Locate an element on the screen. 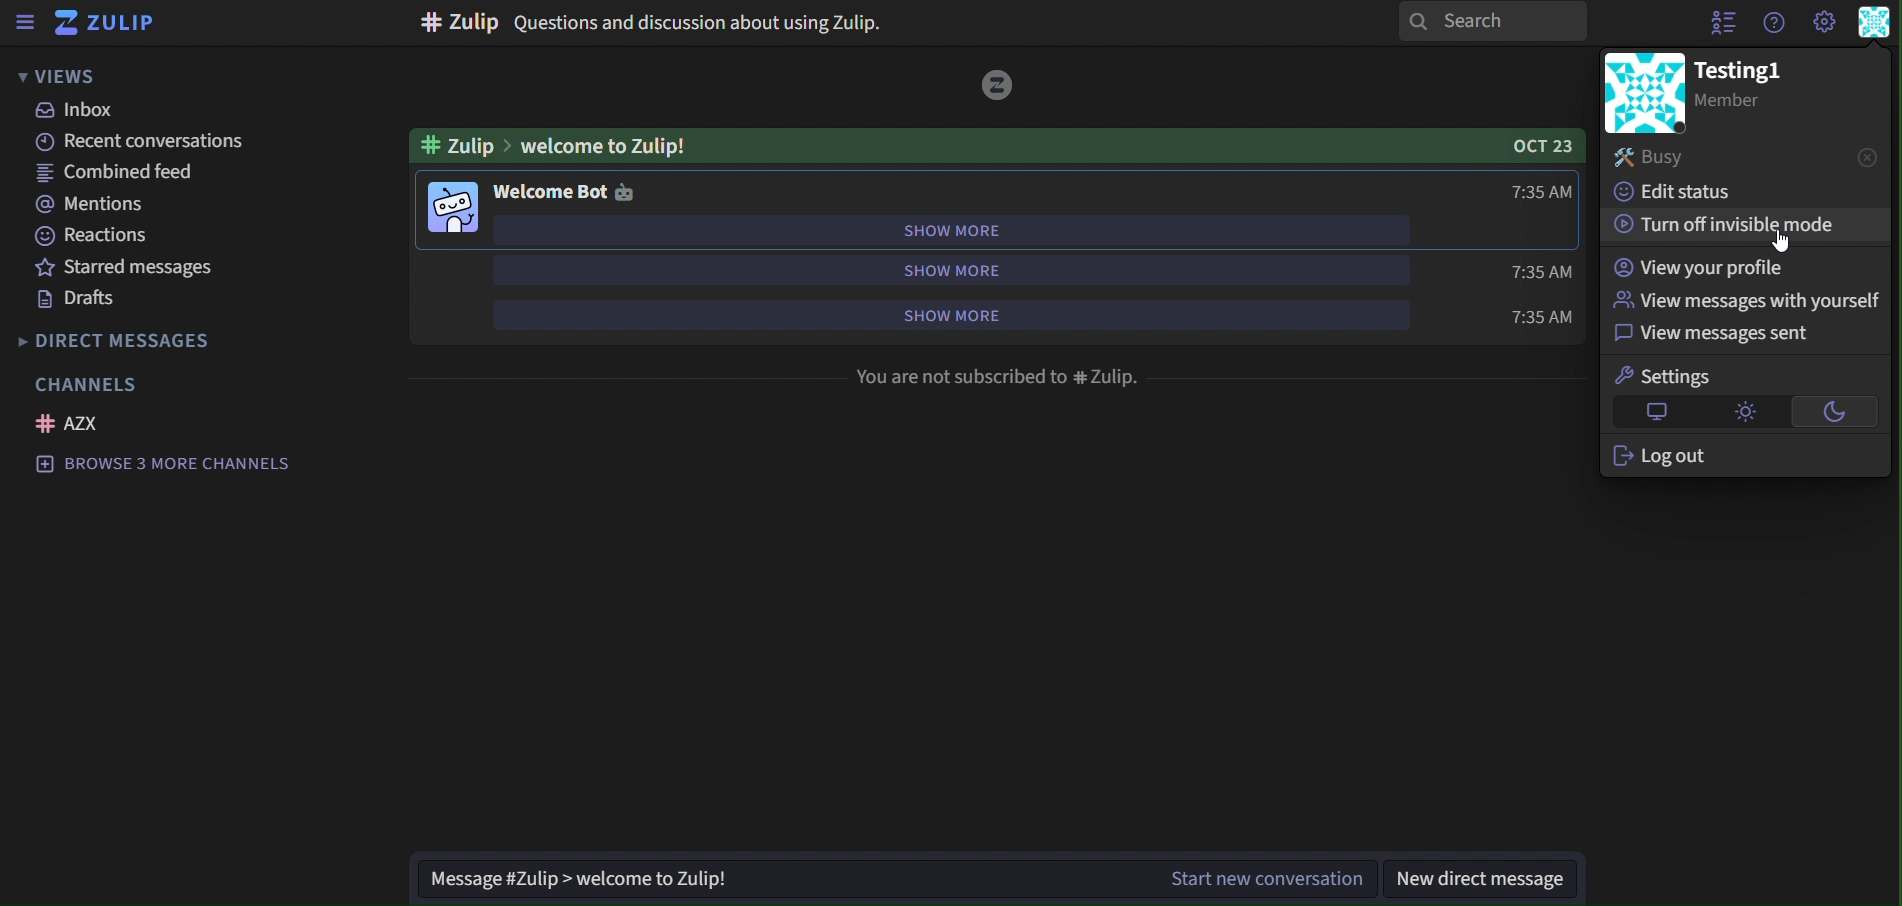 The height and width of the screenshot is (906, 1902). view your profile is located at coordinates (1703, 268).